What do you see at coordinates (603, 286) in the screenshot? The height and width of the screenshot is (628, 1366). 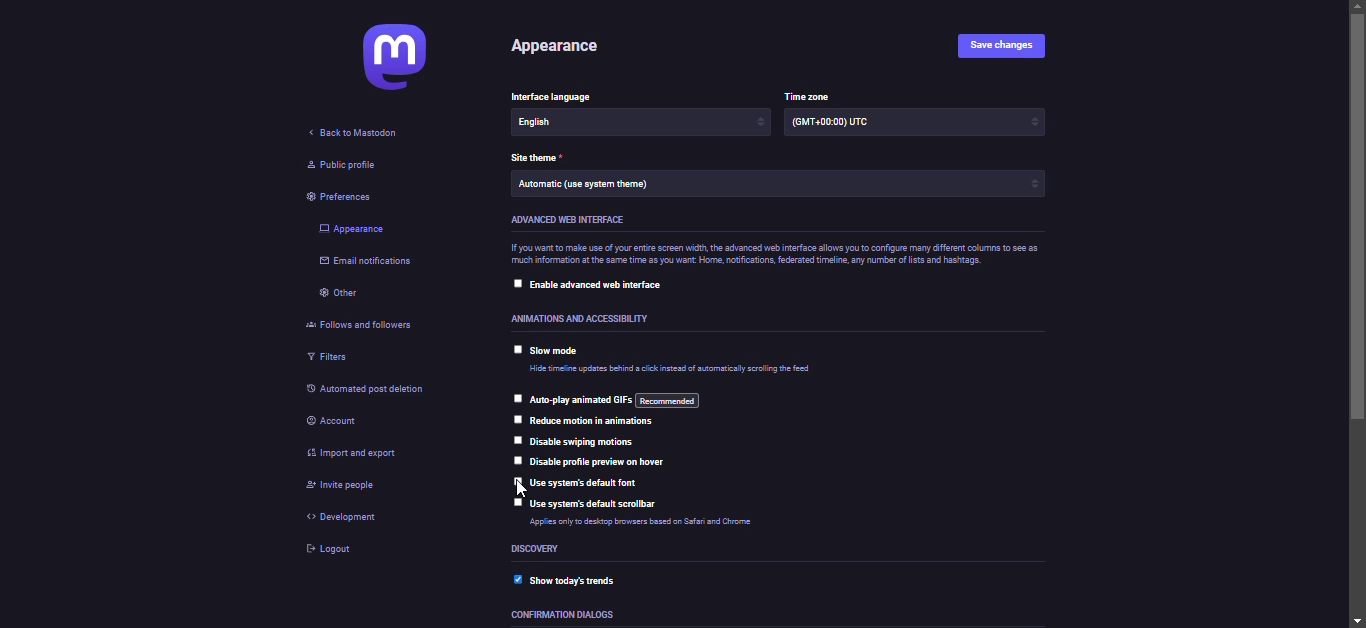 I see `enable advanced web interface` at bounding box center [603, 286].